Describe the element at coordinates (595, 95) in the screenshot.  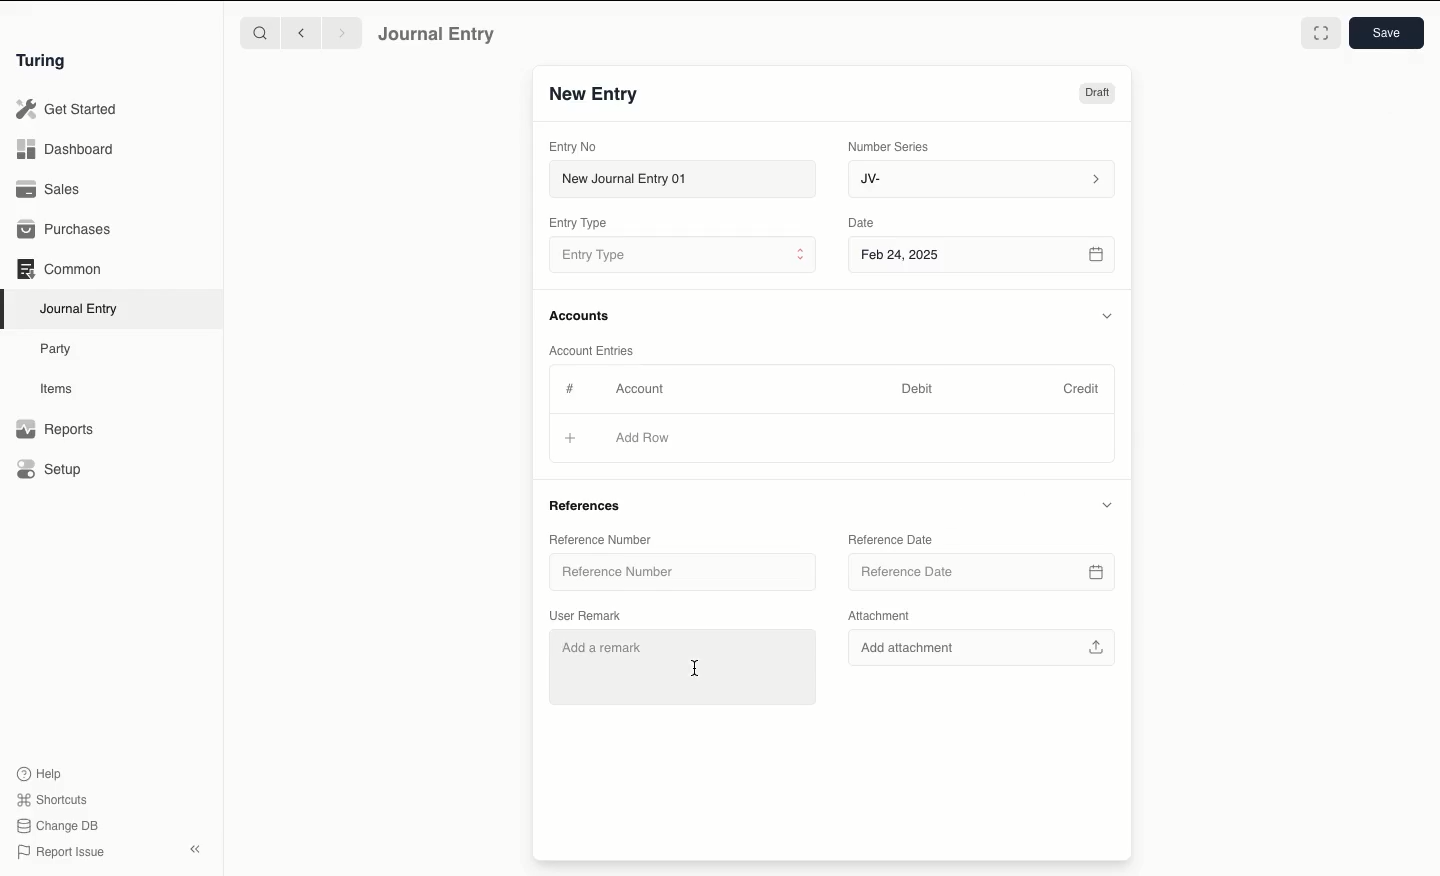
I see `New Entry` at that location.